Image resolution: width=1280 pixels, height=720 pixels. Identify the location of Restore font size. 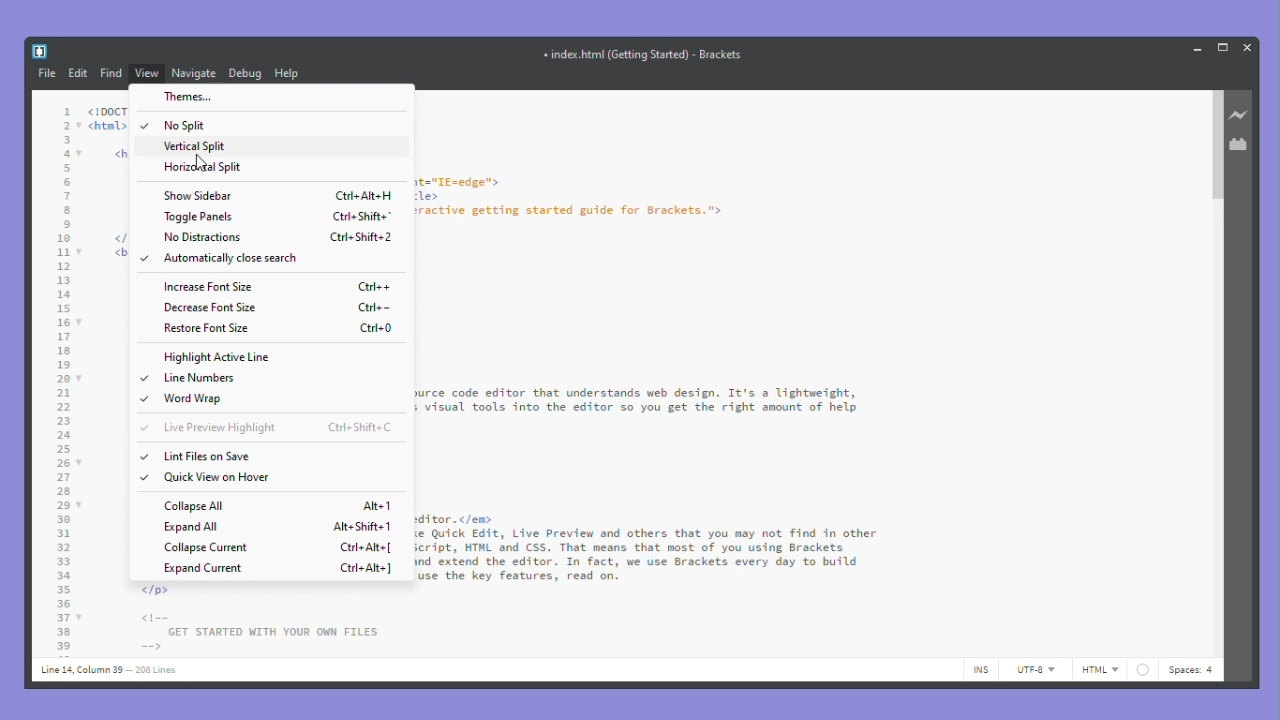
(279, 329).